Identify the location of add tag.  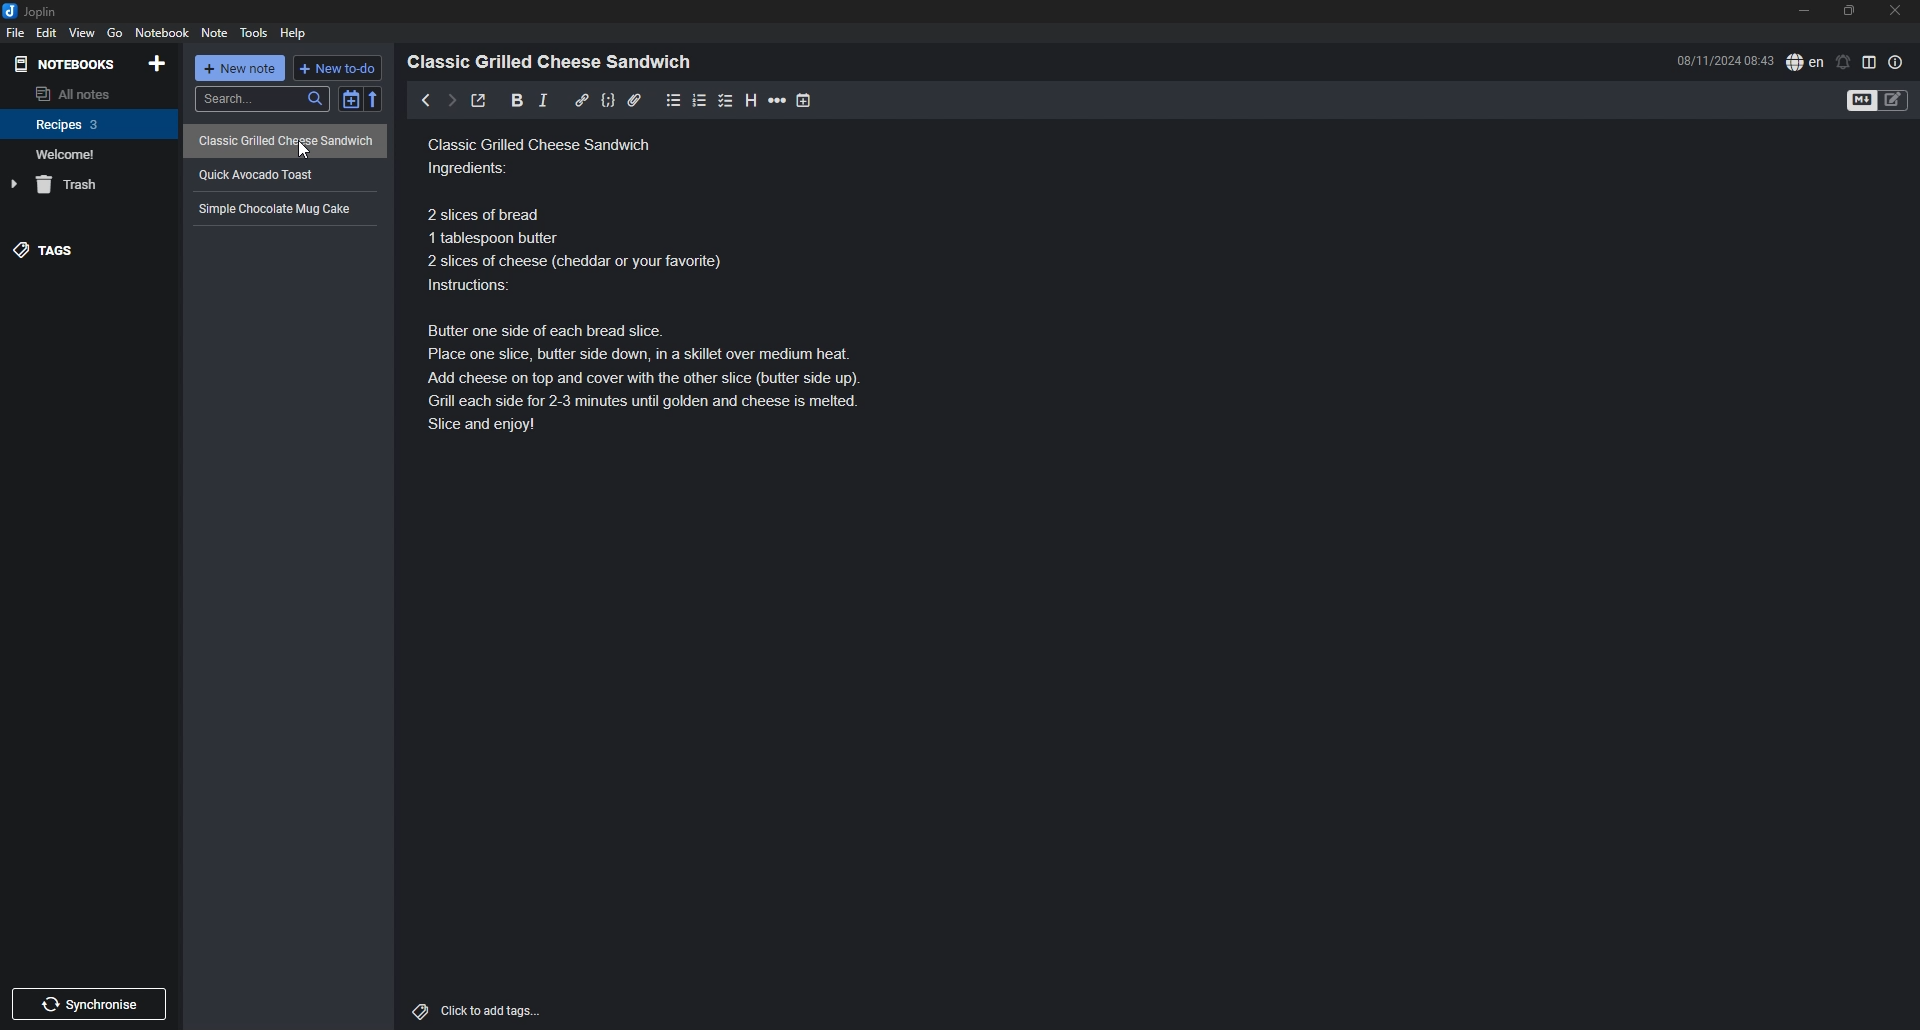
(477, 1009).